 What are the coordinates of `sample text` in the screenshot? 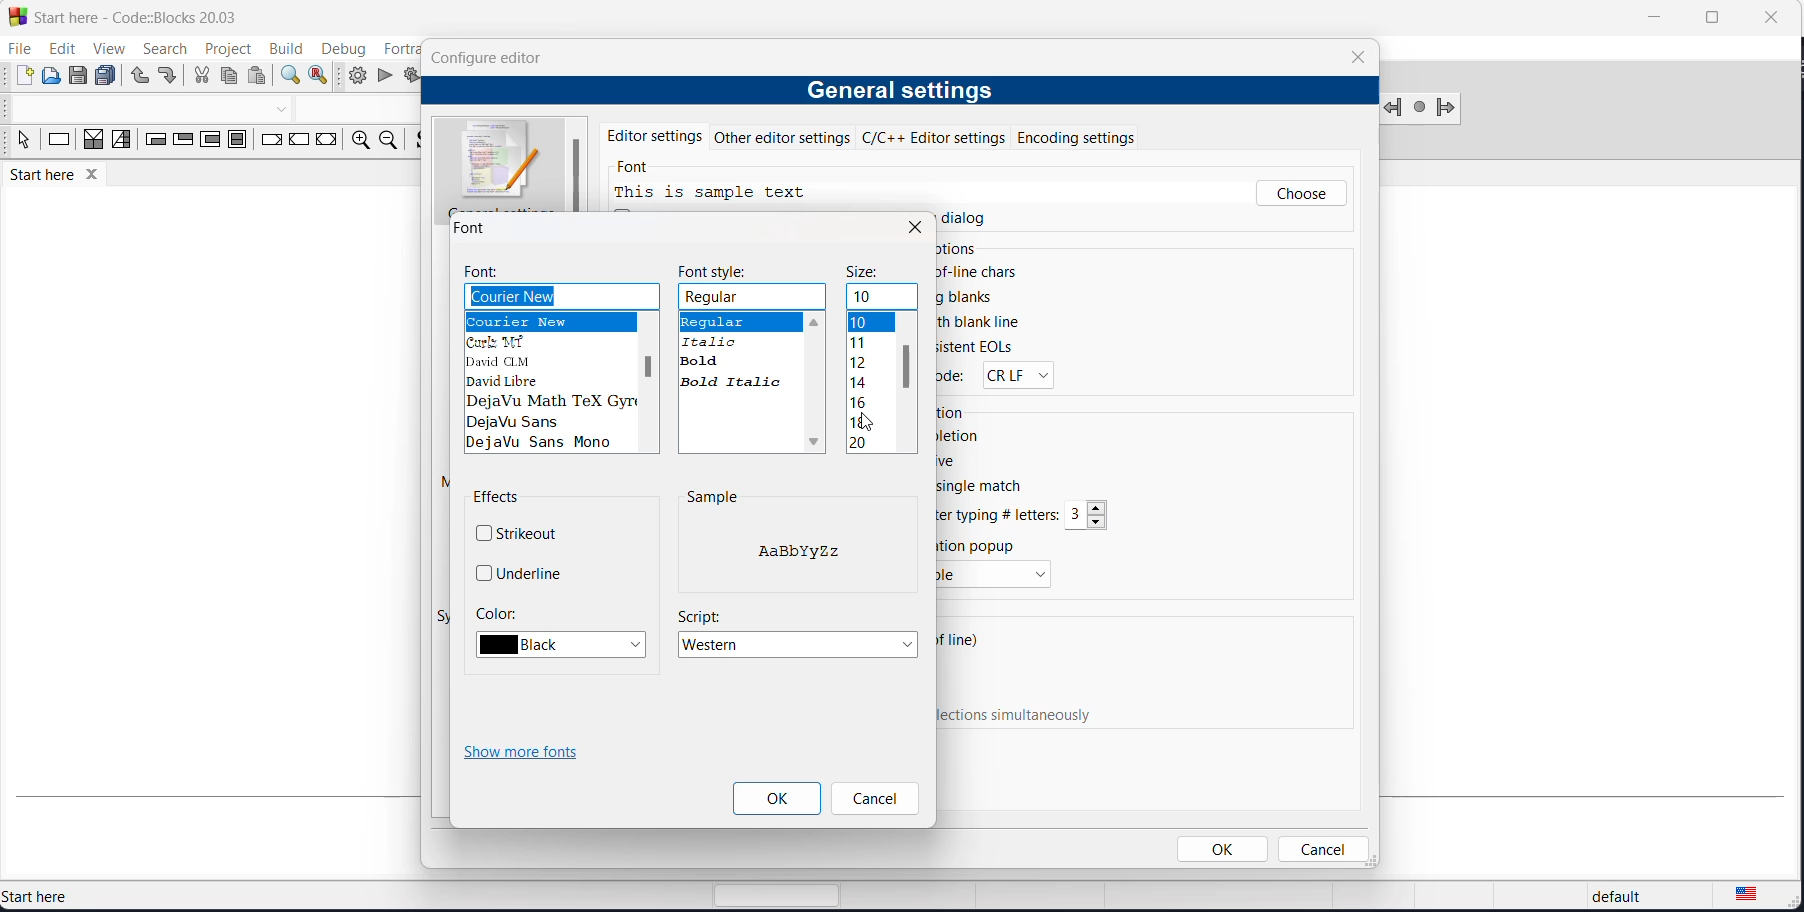 It's located at (802, 554).